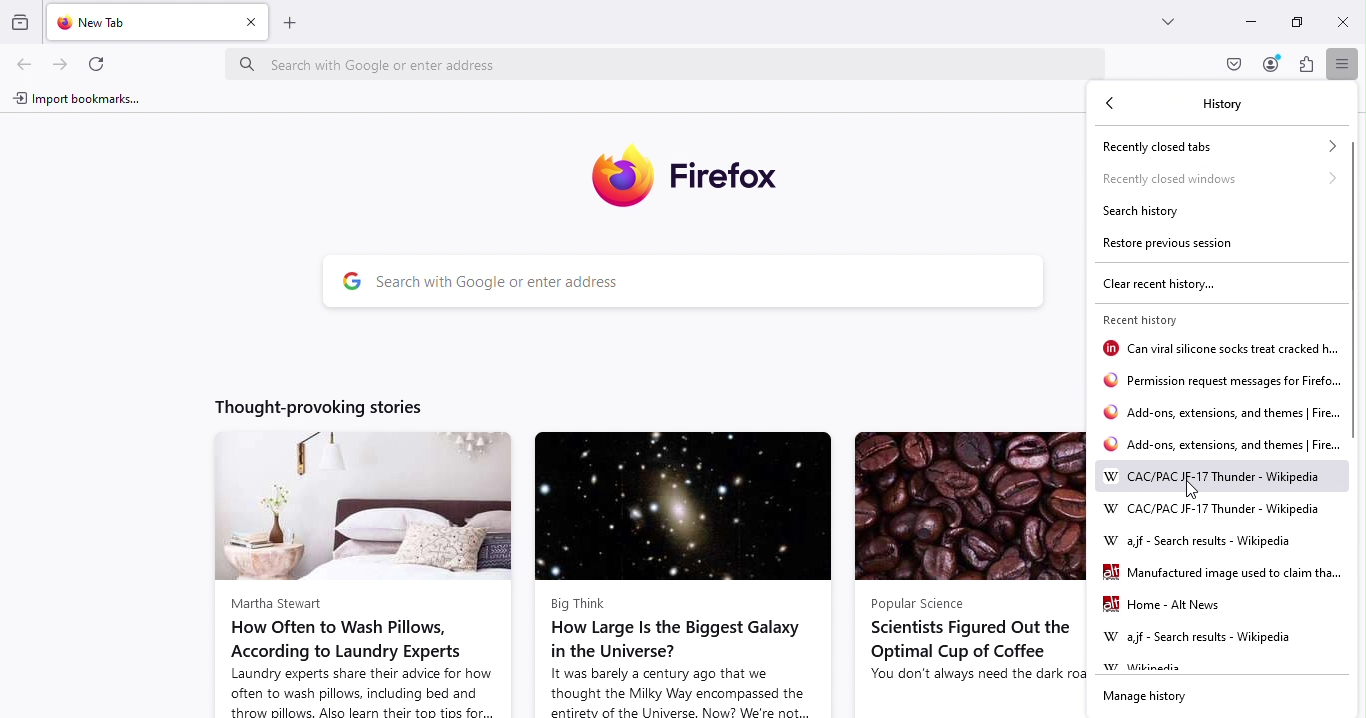 This screenshot has height=718, width=1366. What do you see at coordinates (1224, 417) in the screenshot?
I see `webpage link` at bounding box center [1224, 417].